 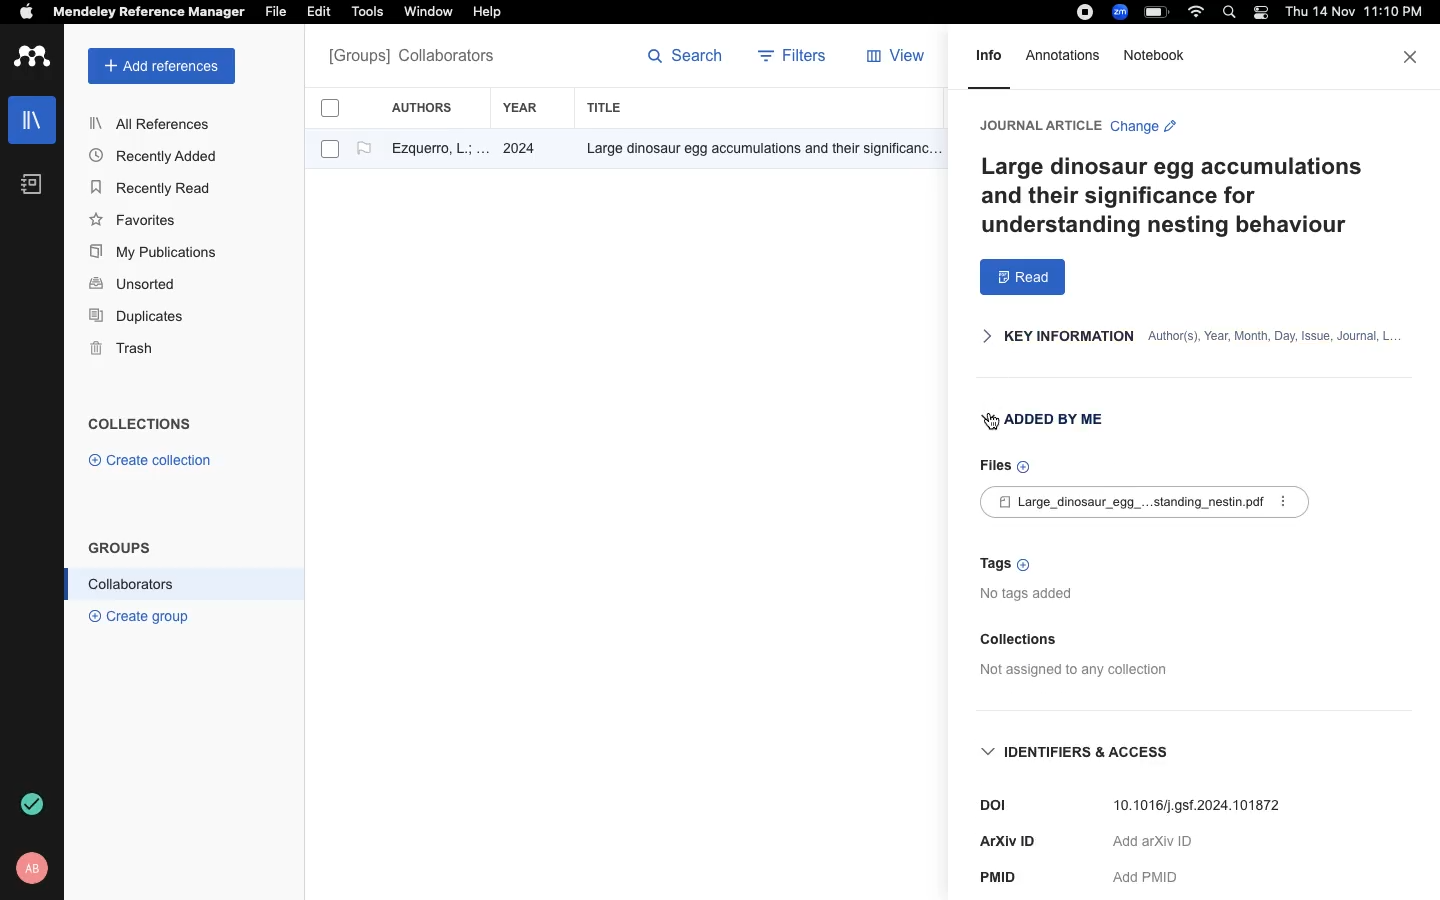 I want to click on Unsorted, so click(x=135, y=285).